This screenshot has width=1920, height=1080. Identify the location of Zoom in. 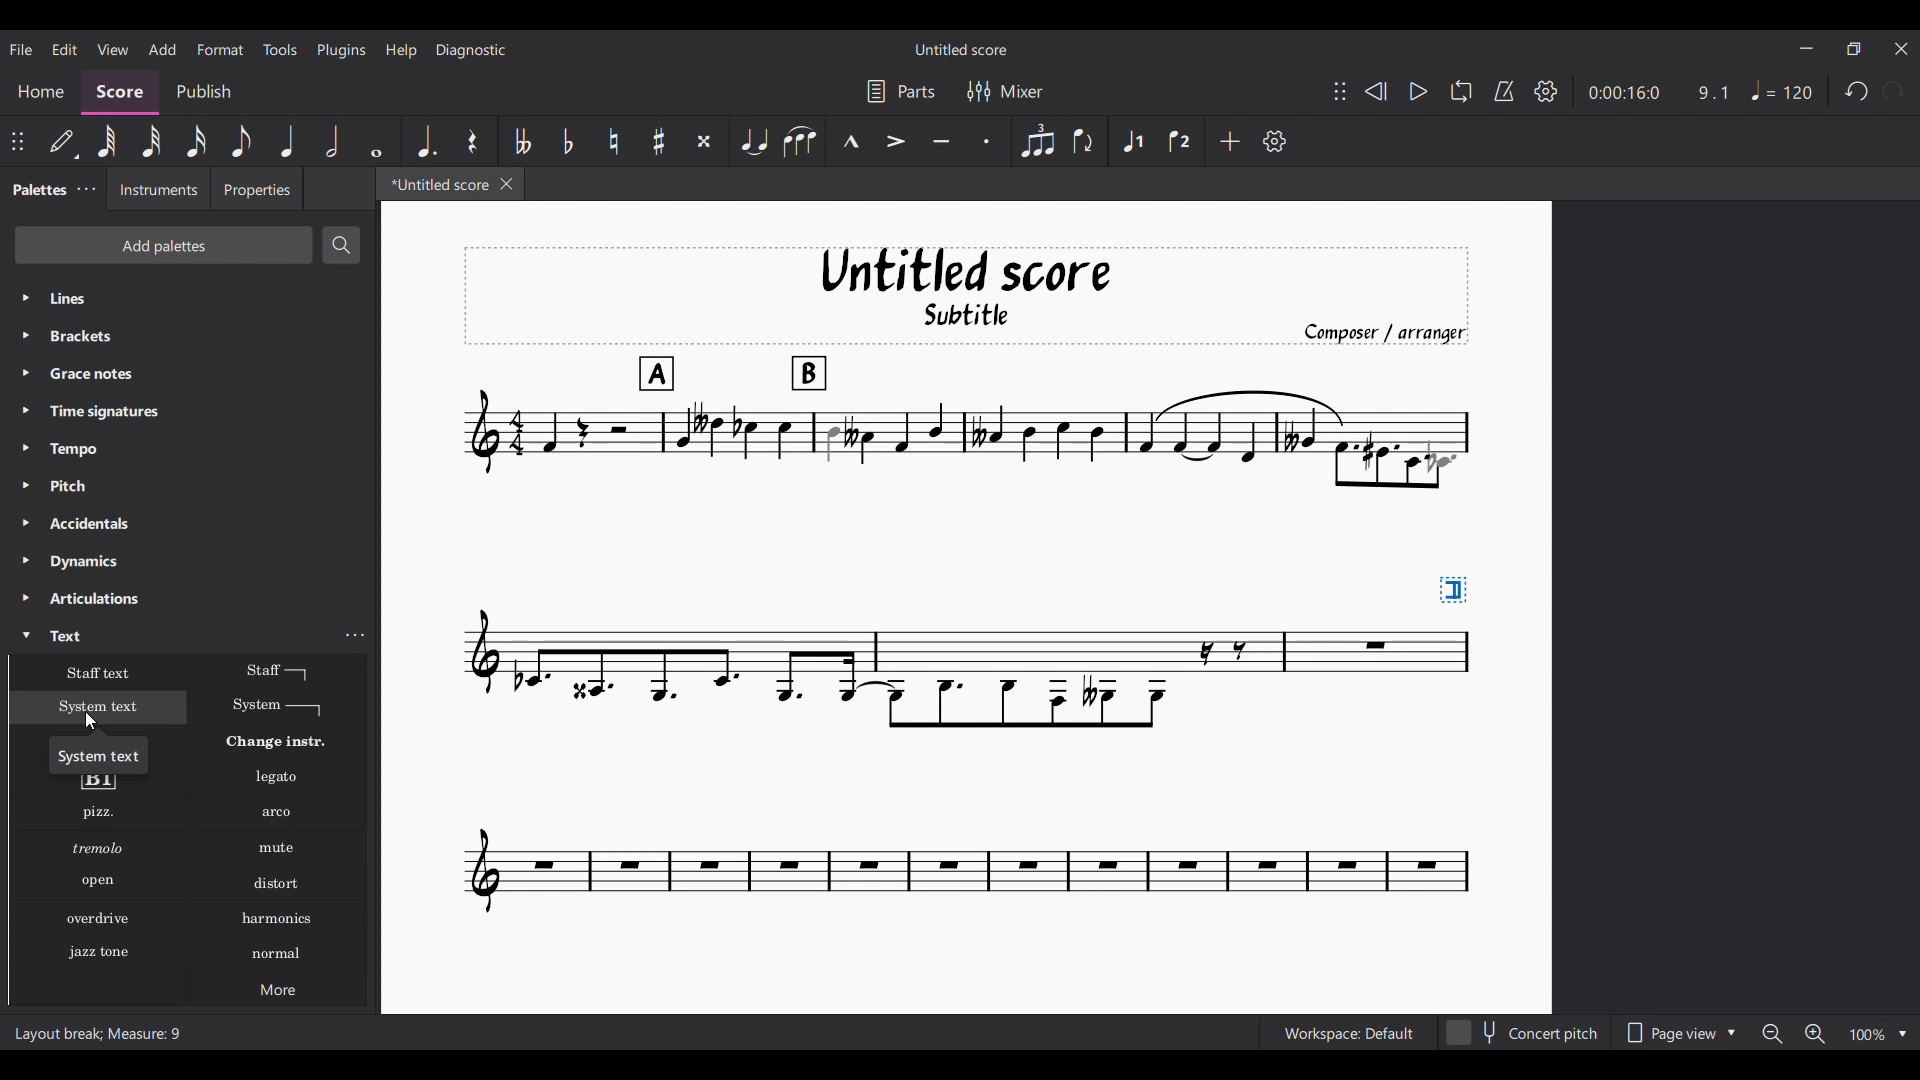
(1815, 1033).